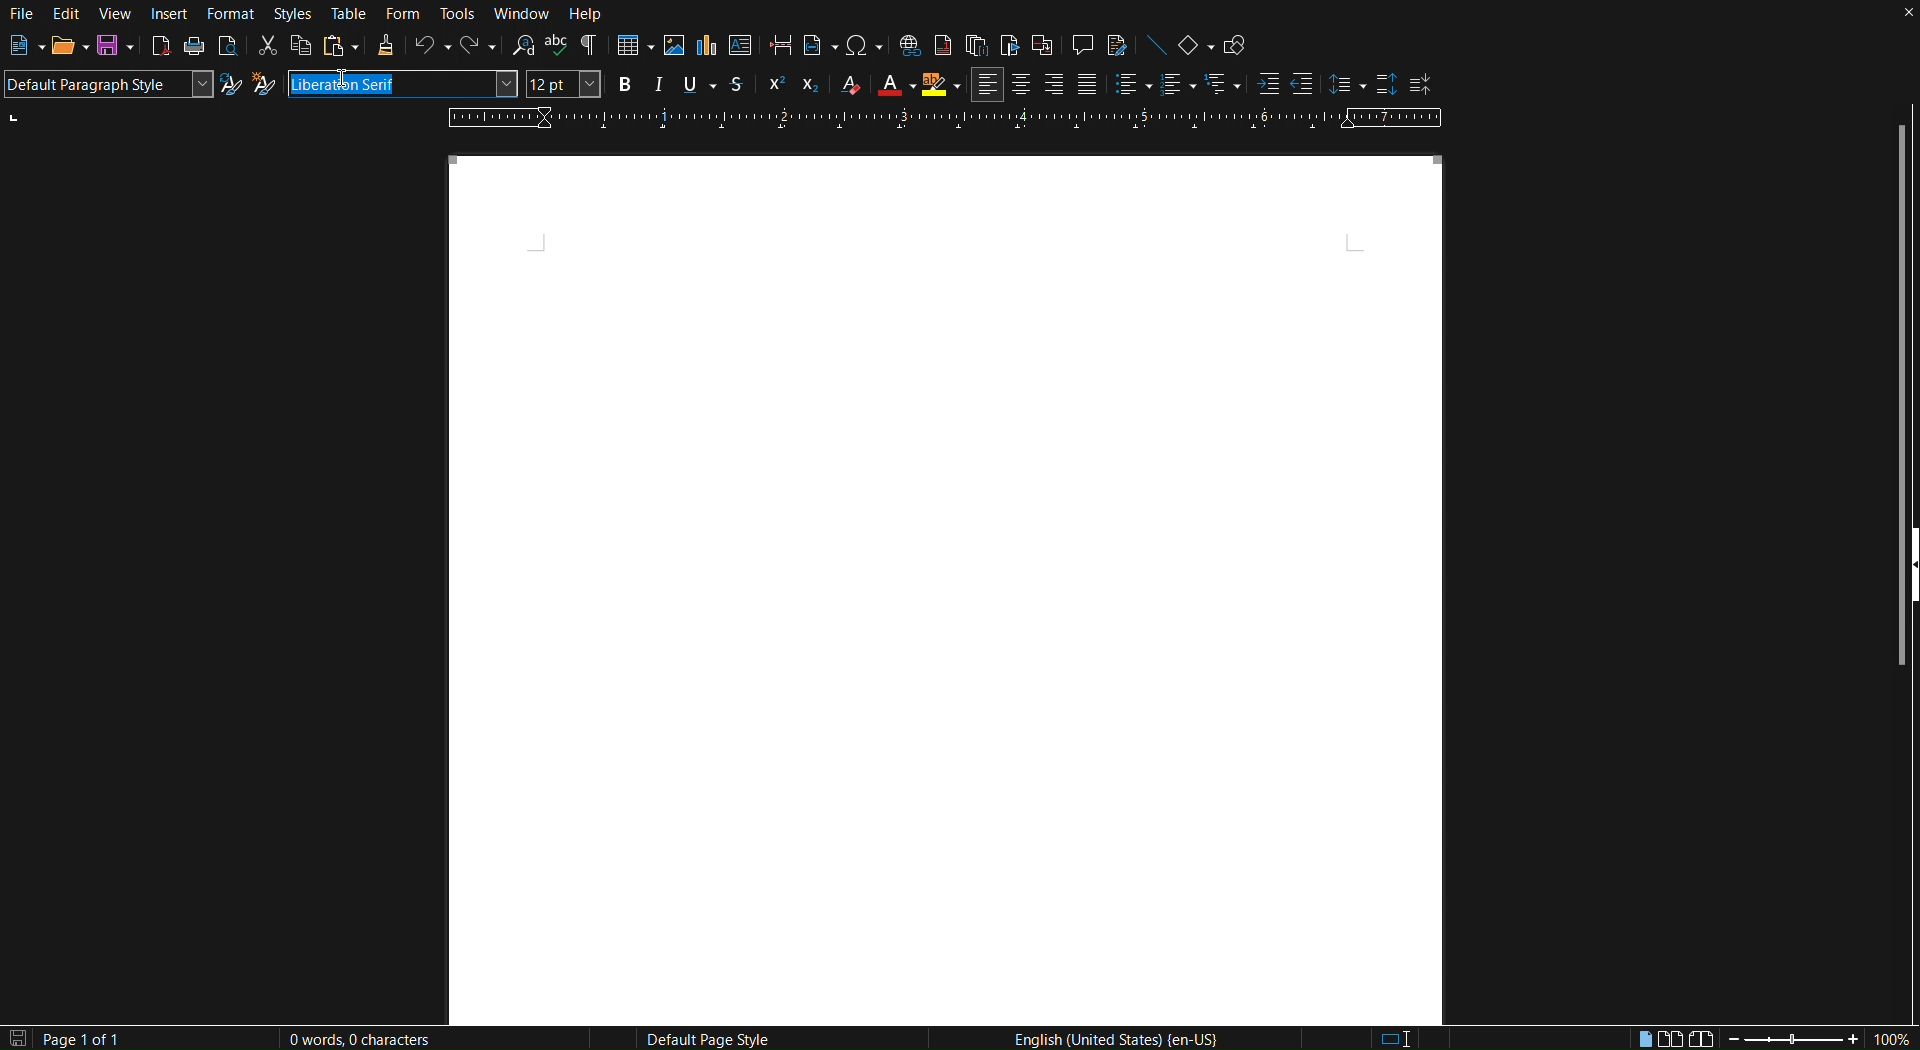 This screenshot has width=1920, height=1050. What do you see at coordinates (988, 85) in the screenshot?
I see `Left Align` at bounding box center [988, 85].